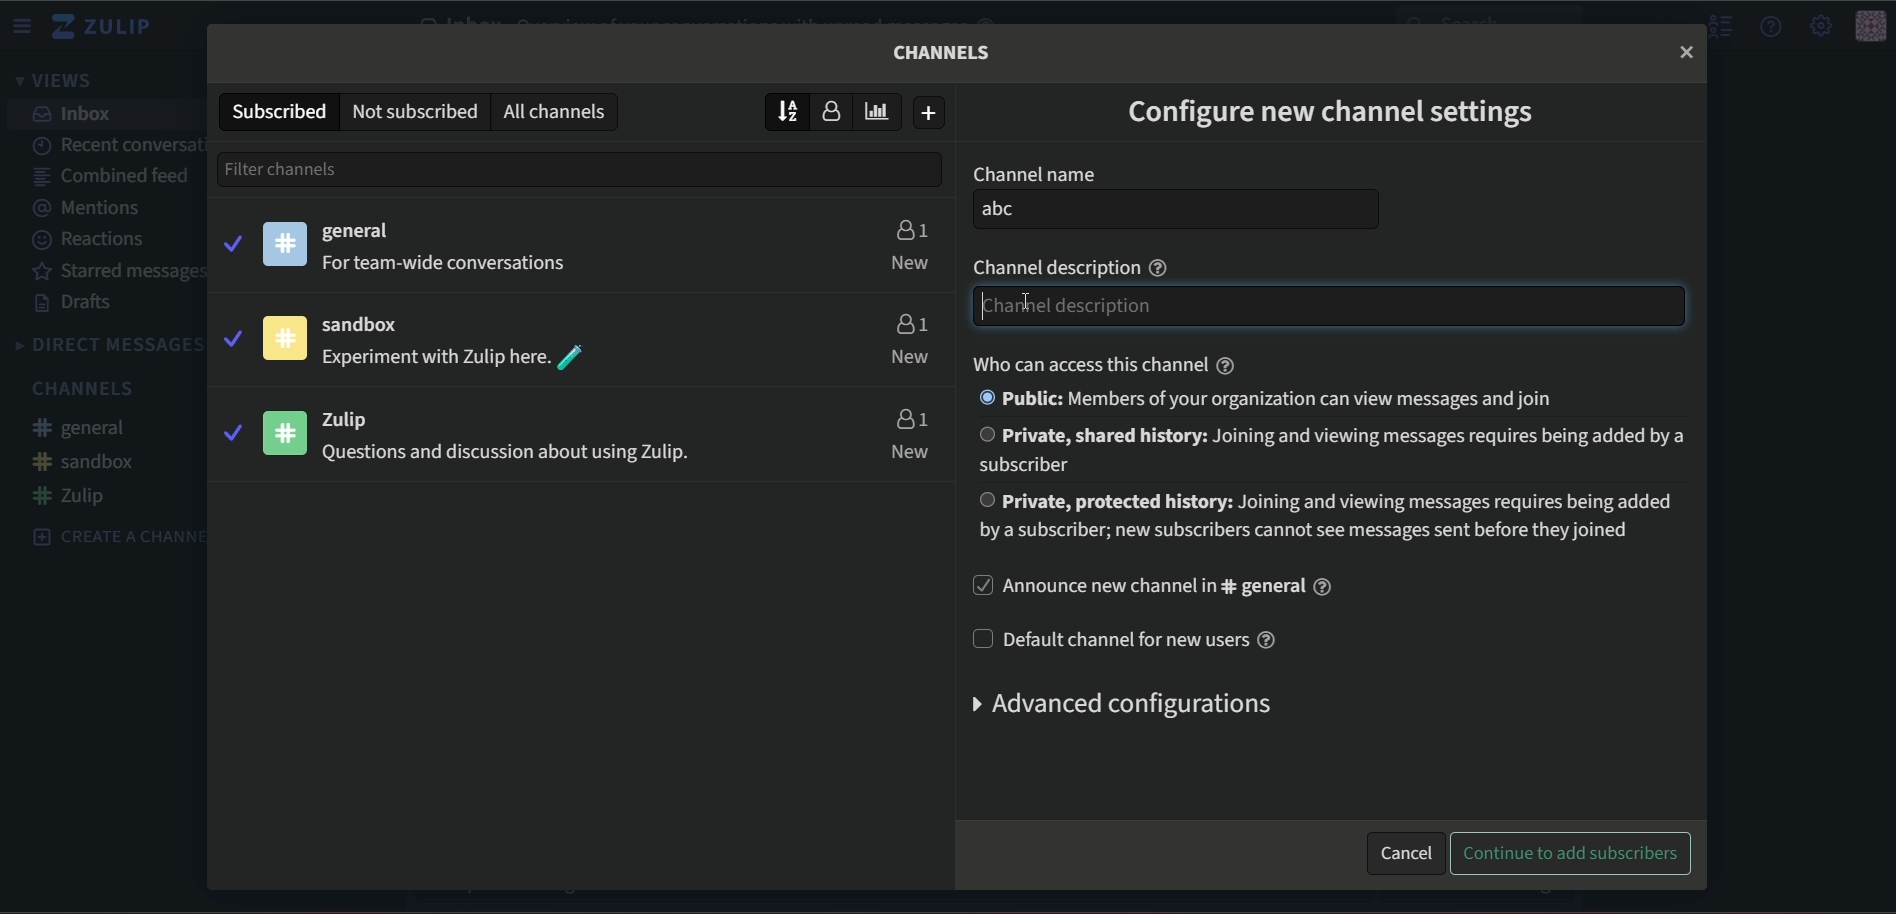 The width and height of the screenshot is (1896, 914). Describe the element at coordinates (282, 338) in the screenshot. I see `icon` at that location.